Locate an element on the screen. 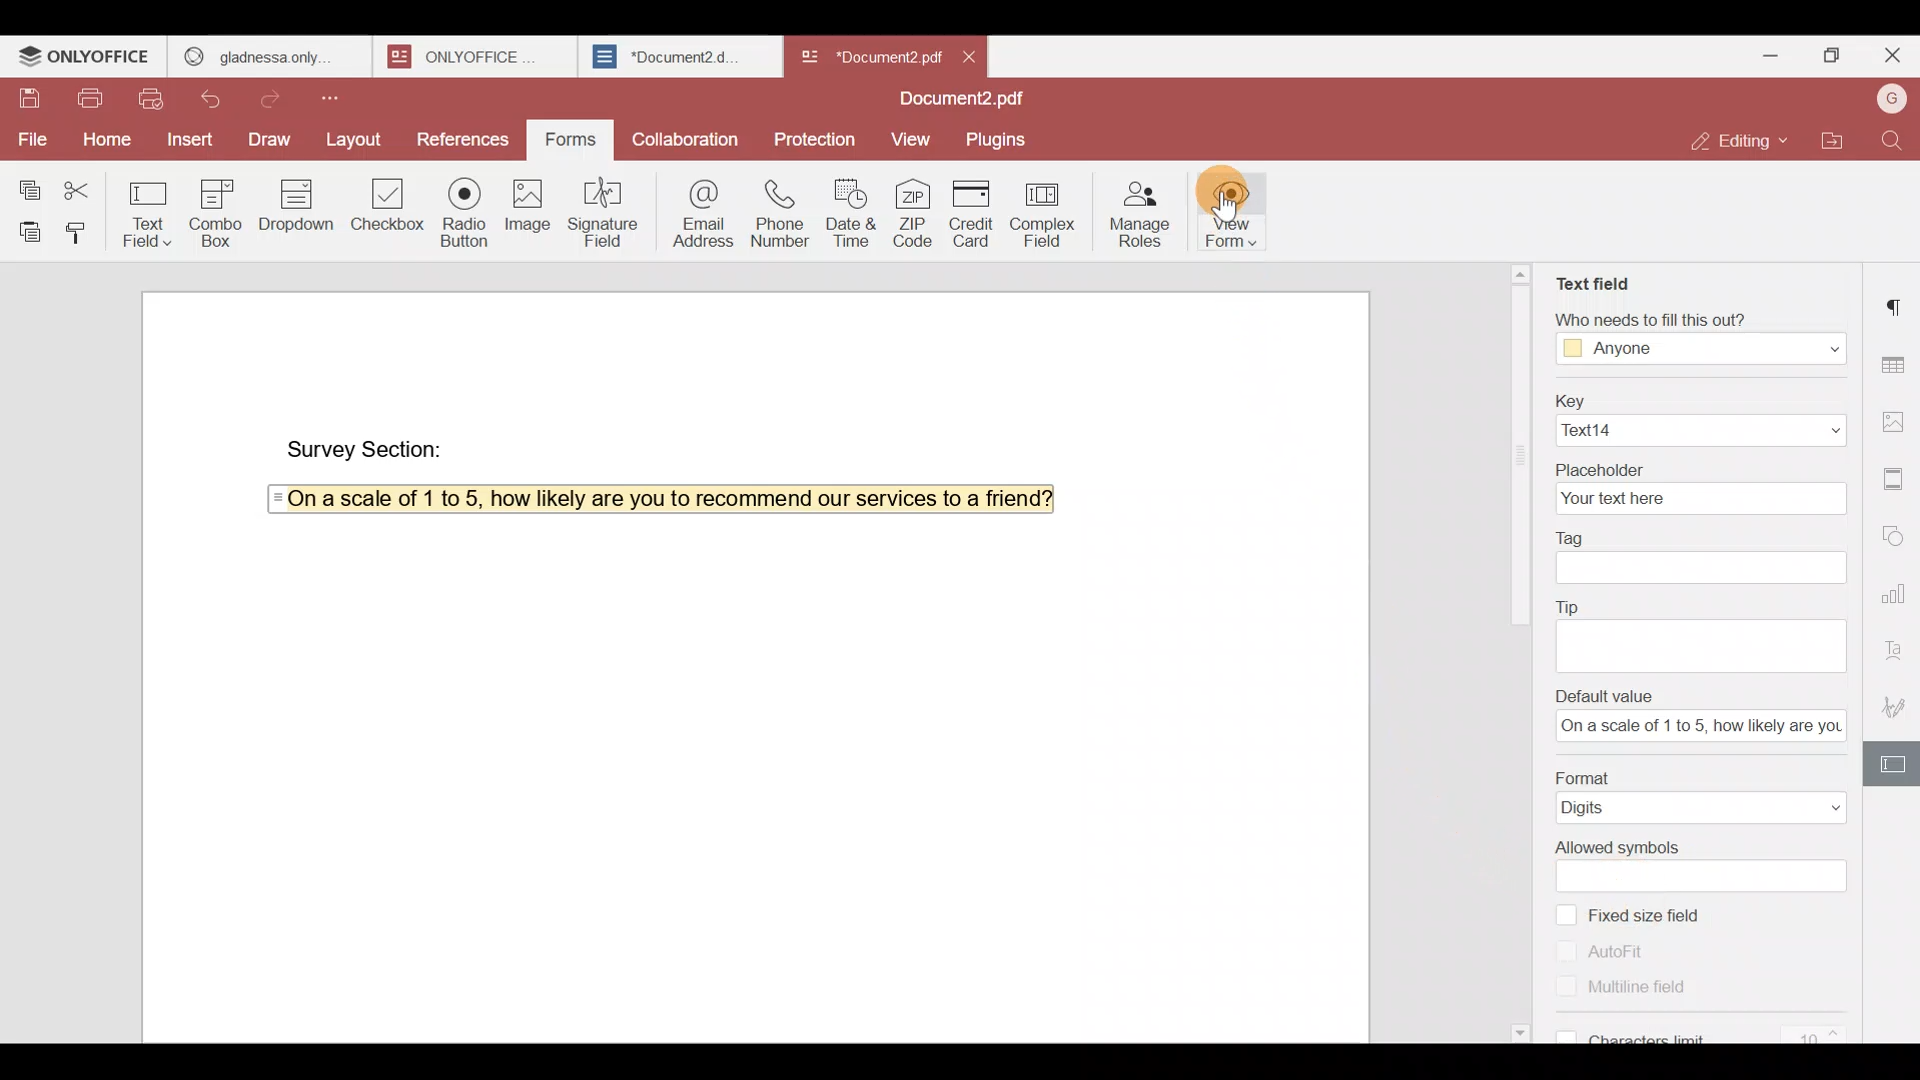 The height and width of the screenshot is (1080, 1920). Copy is located at coordinates (29, 181).